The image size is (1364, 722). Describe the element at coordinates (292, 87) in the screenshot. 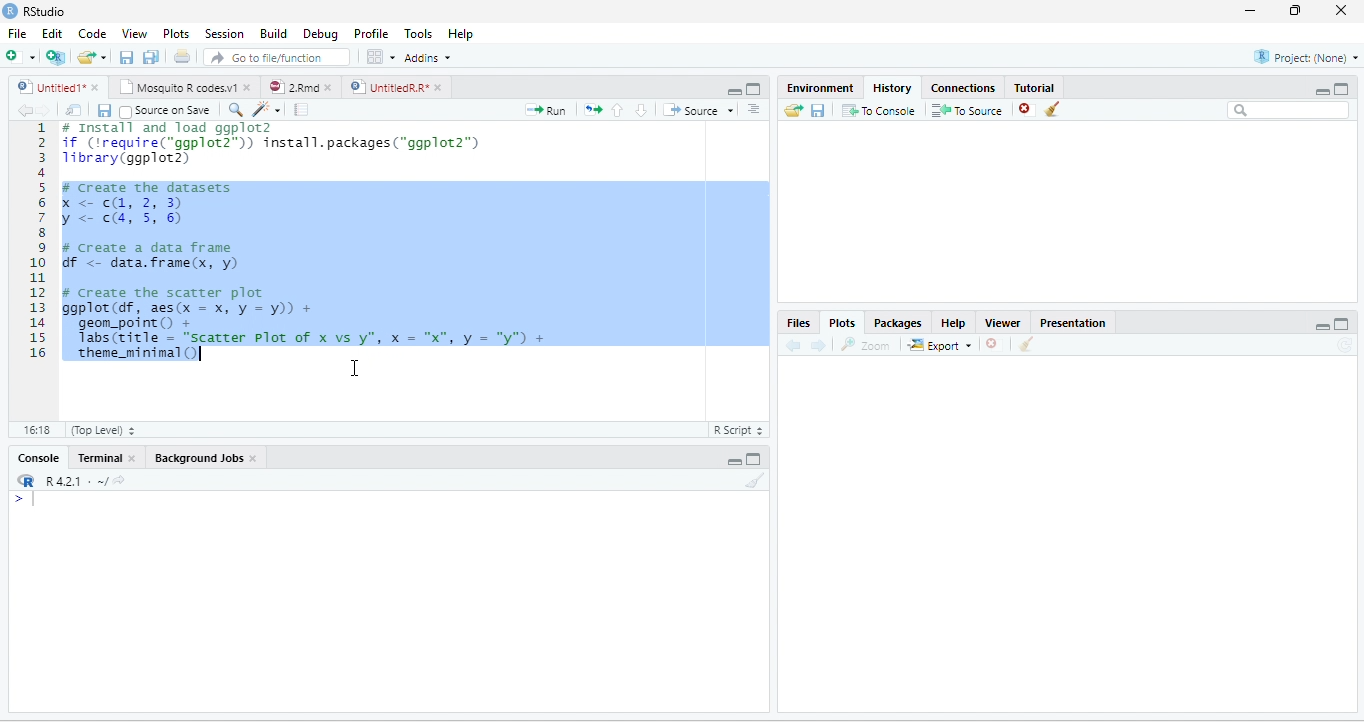

I see `2.Rmd` at that location.